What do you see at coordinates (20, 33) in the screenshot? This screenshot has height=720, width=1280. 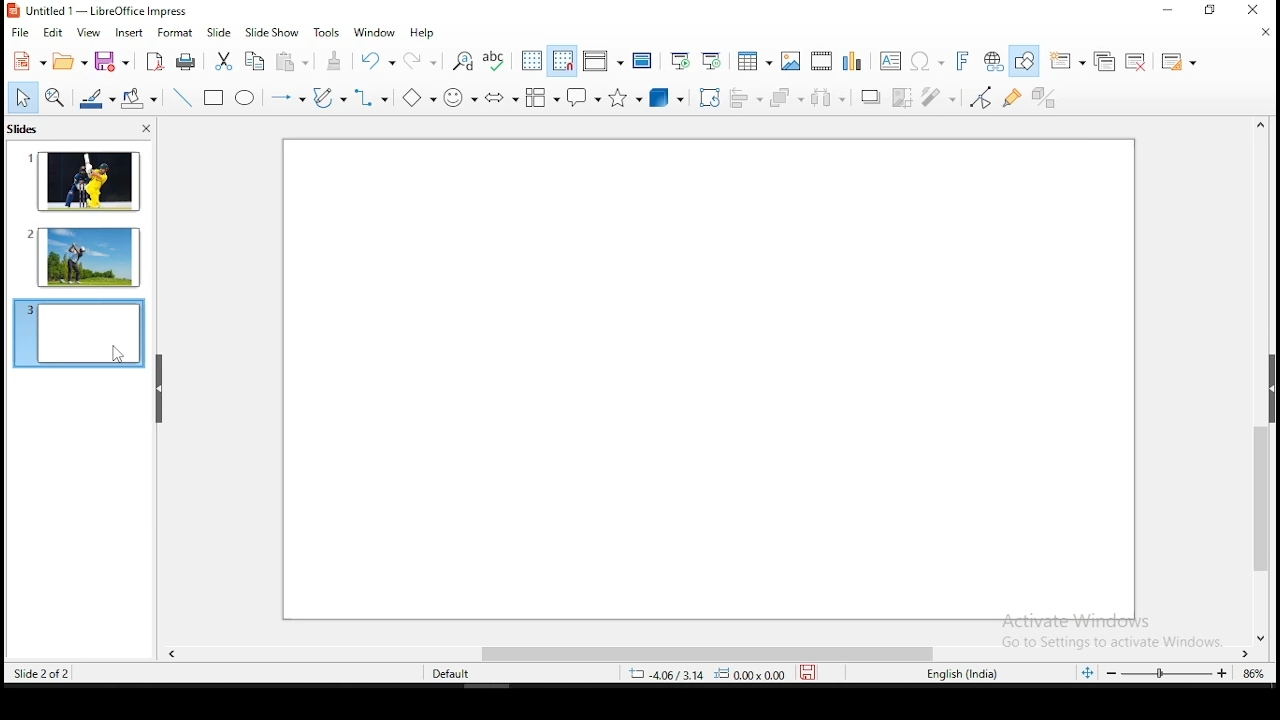 I see `file` at bounding box center [20, 33].